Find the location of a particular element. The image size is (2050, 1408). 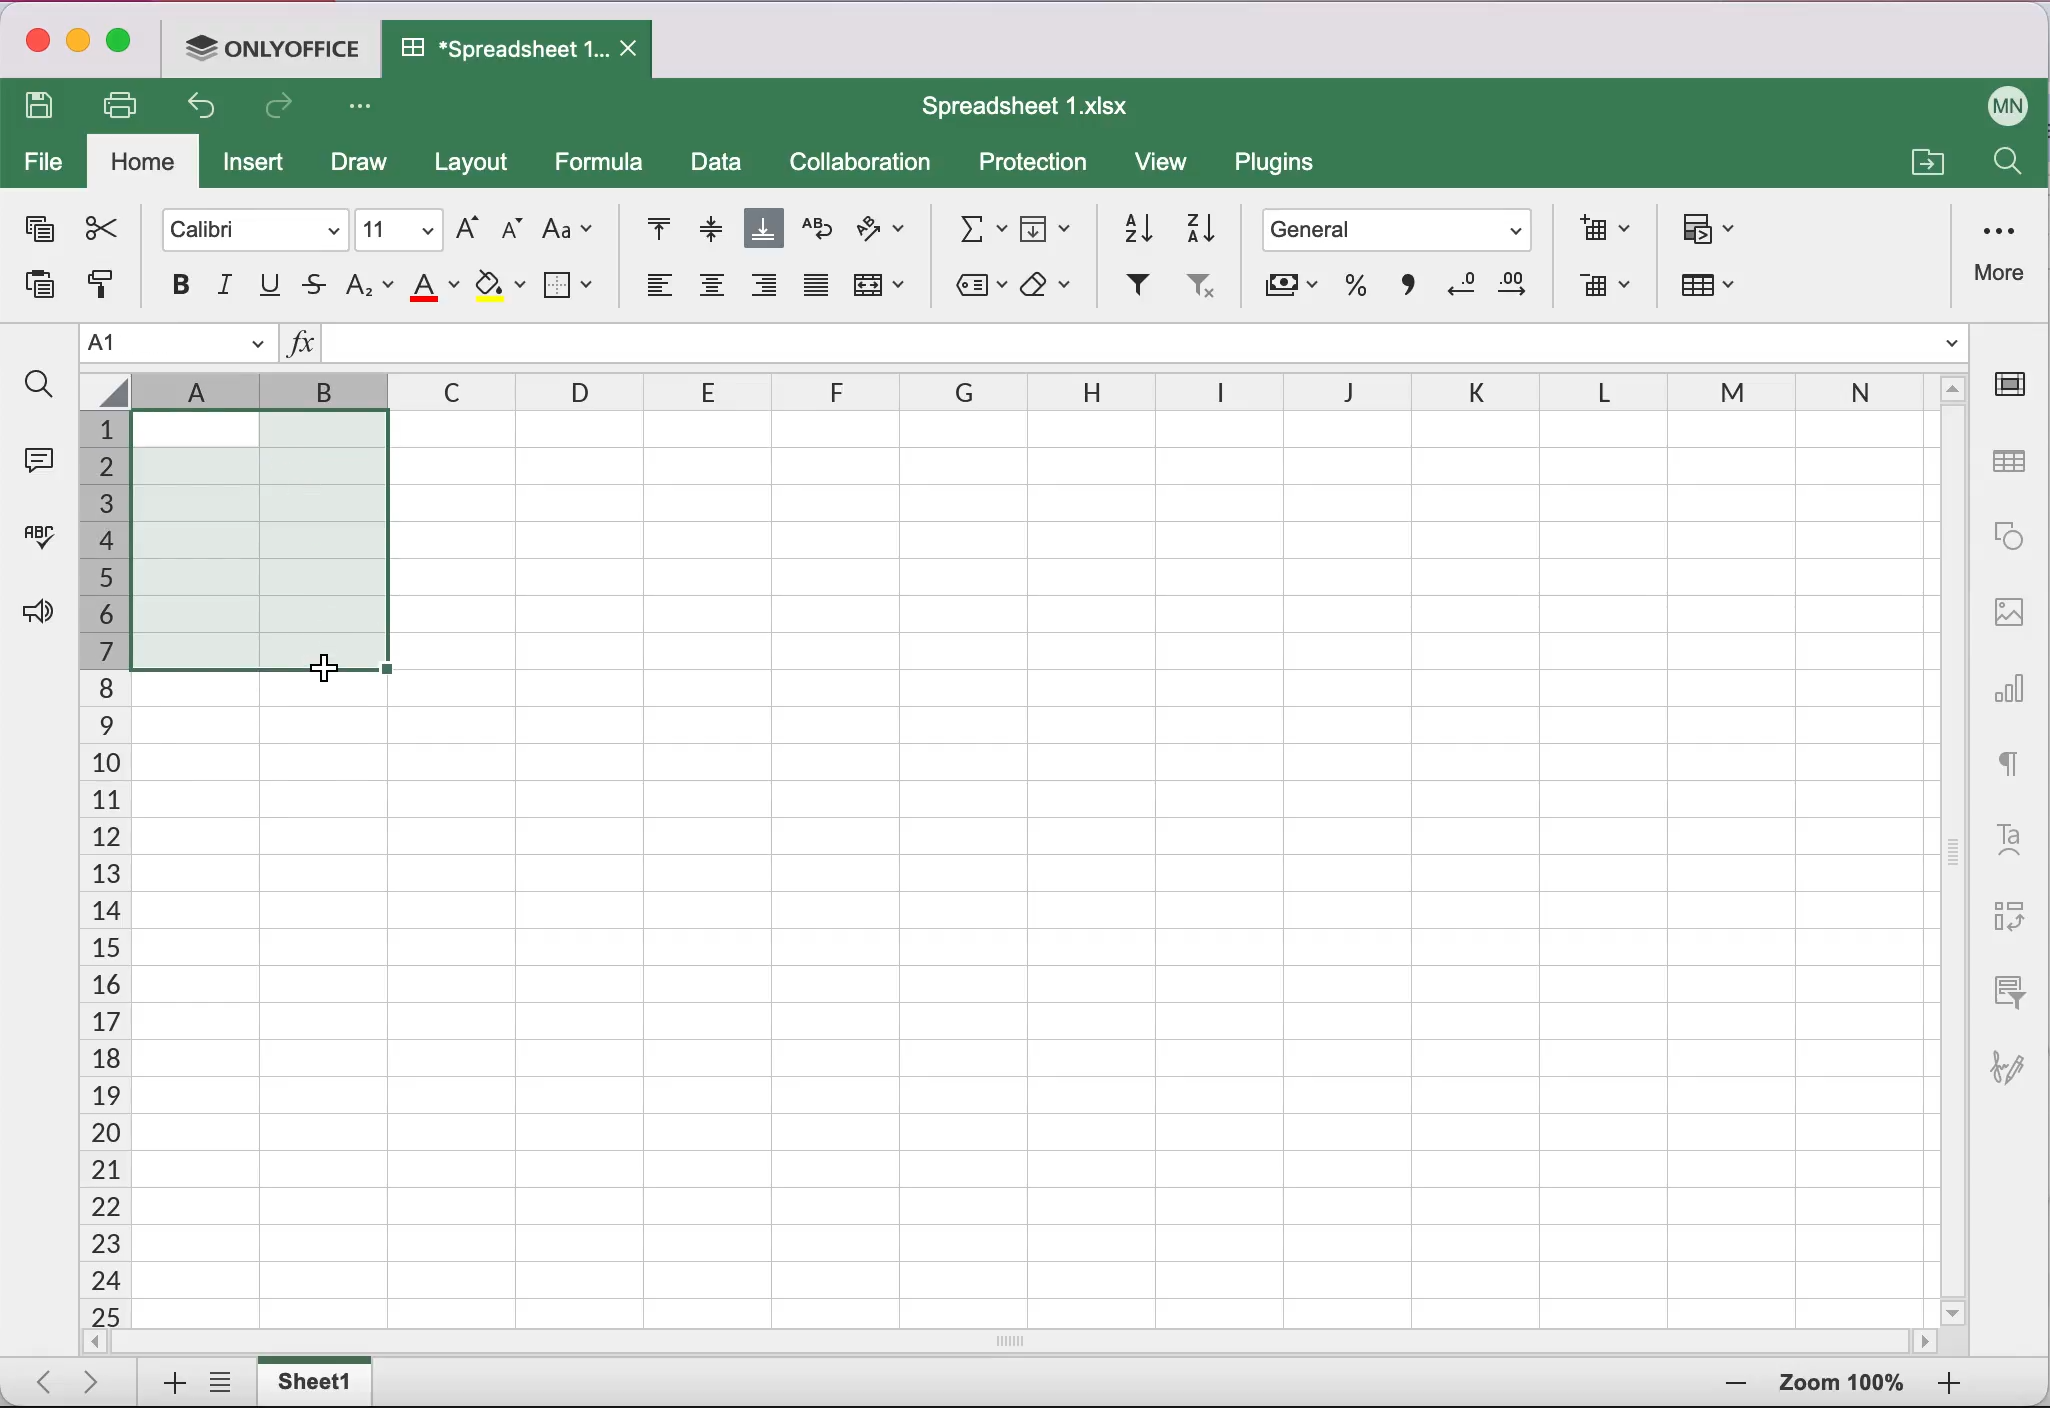

align center is located at coordinates (712, 292).